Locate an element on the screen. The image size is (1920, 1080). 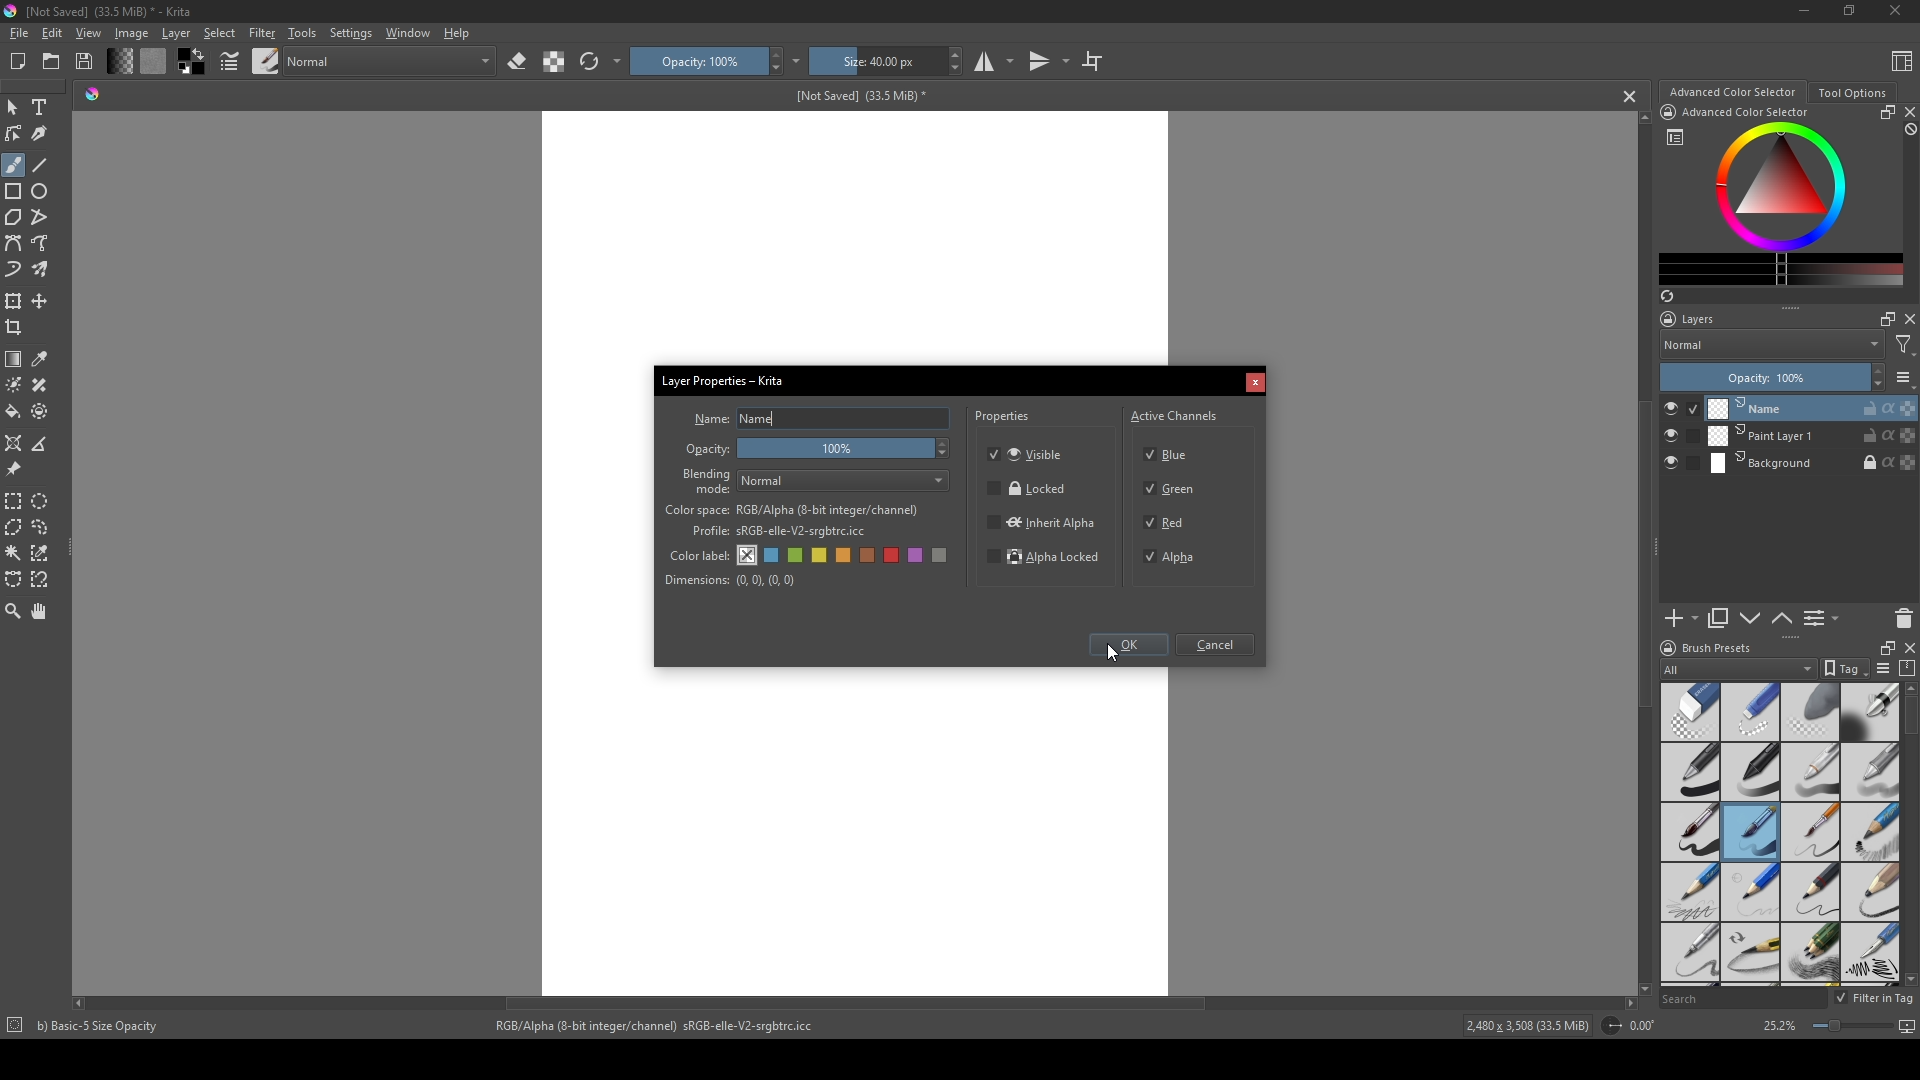
pan is located at coordinates (41, 611).